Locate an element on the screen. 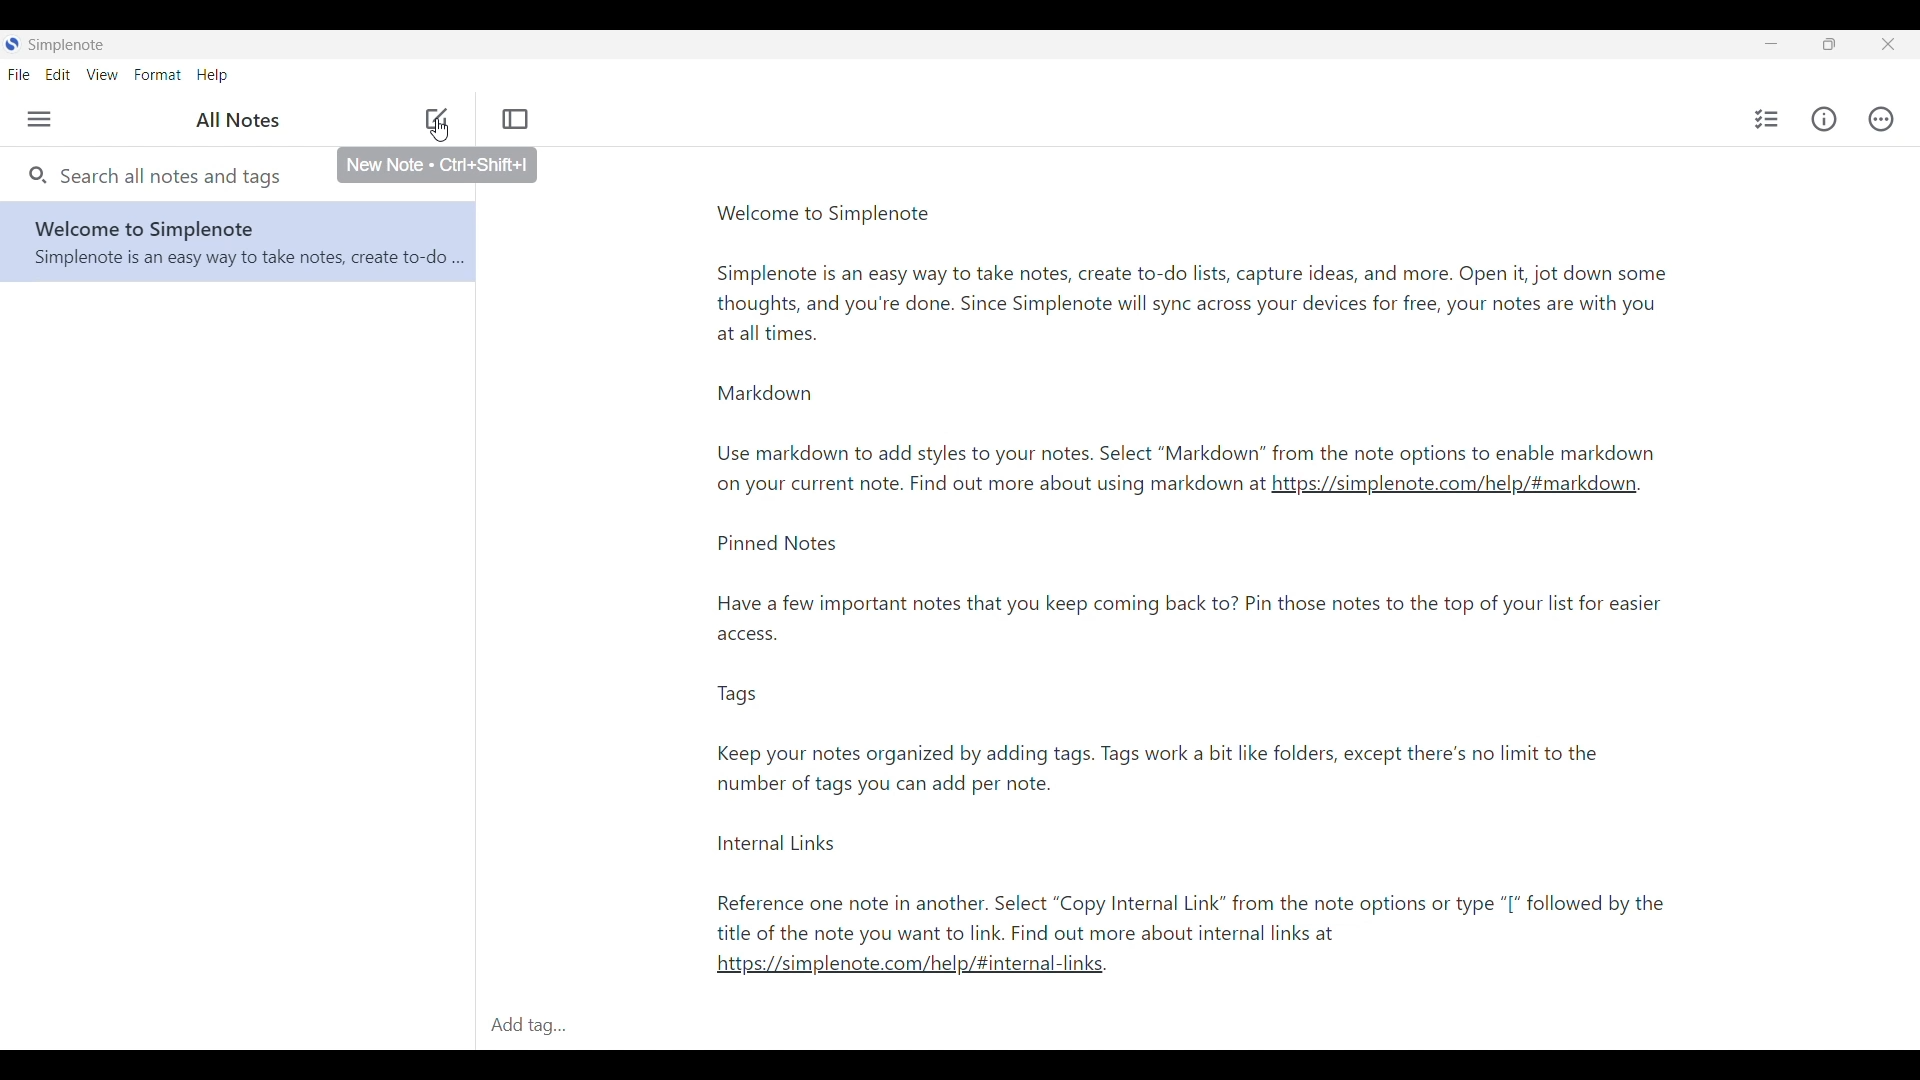 The height and width of the screenshot is (1080, 1920). Format is located at coordinates (159, 75).